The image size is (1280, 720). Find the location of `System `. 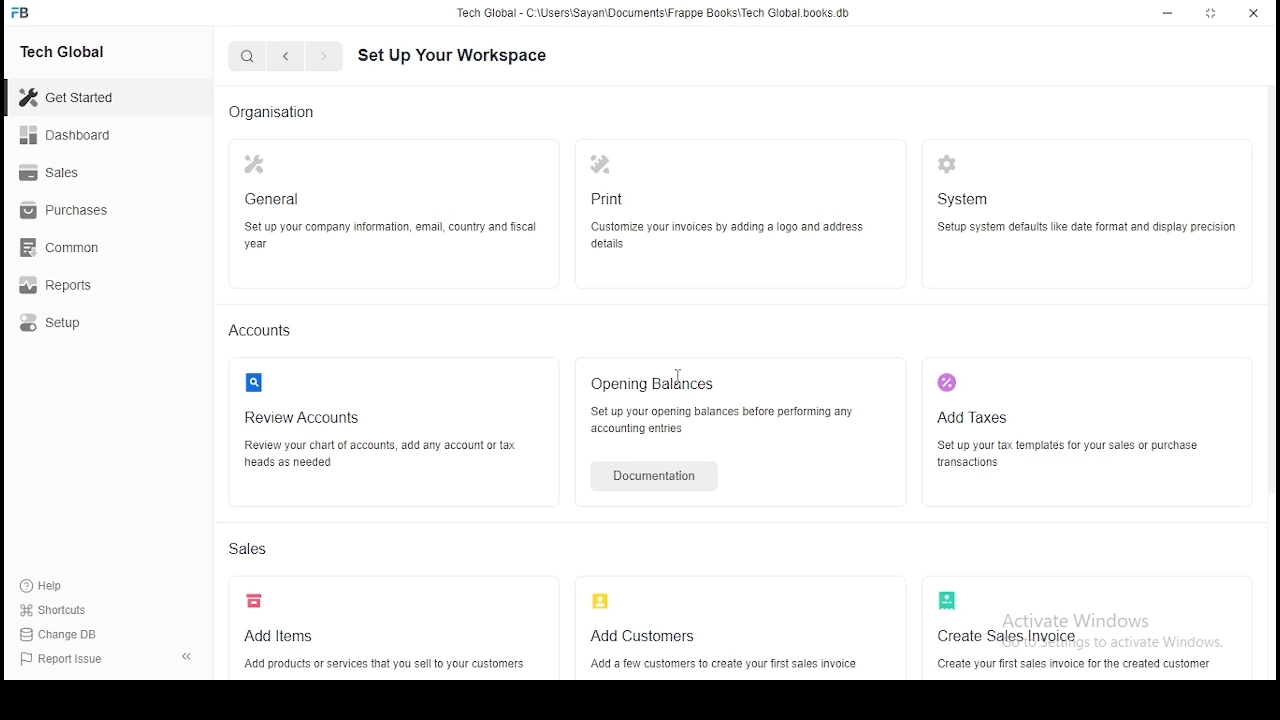

System  is located at coordinates (1084, 209).